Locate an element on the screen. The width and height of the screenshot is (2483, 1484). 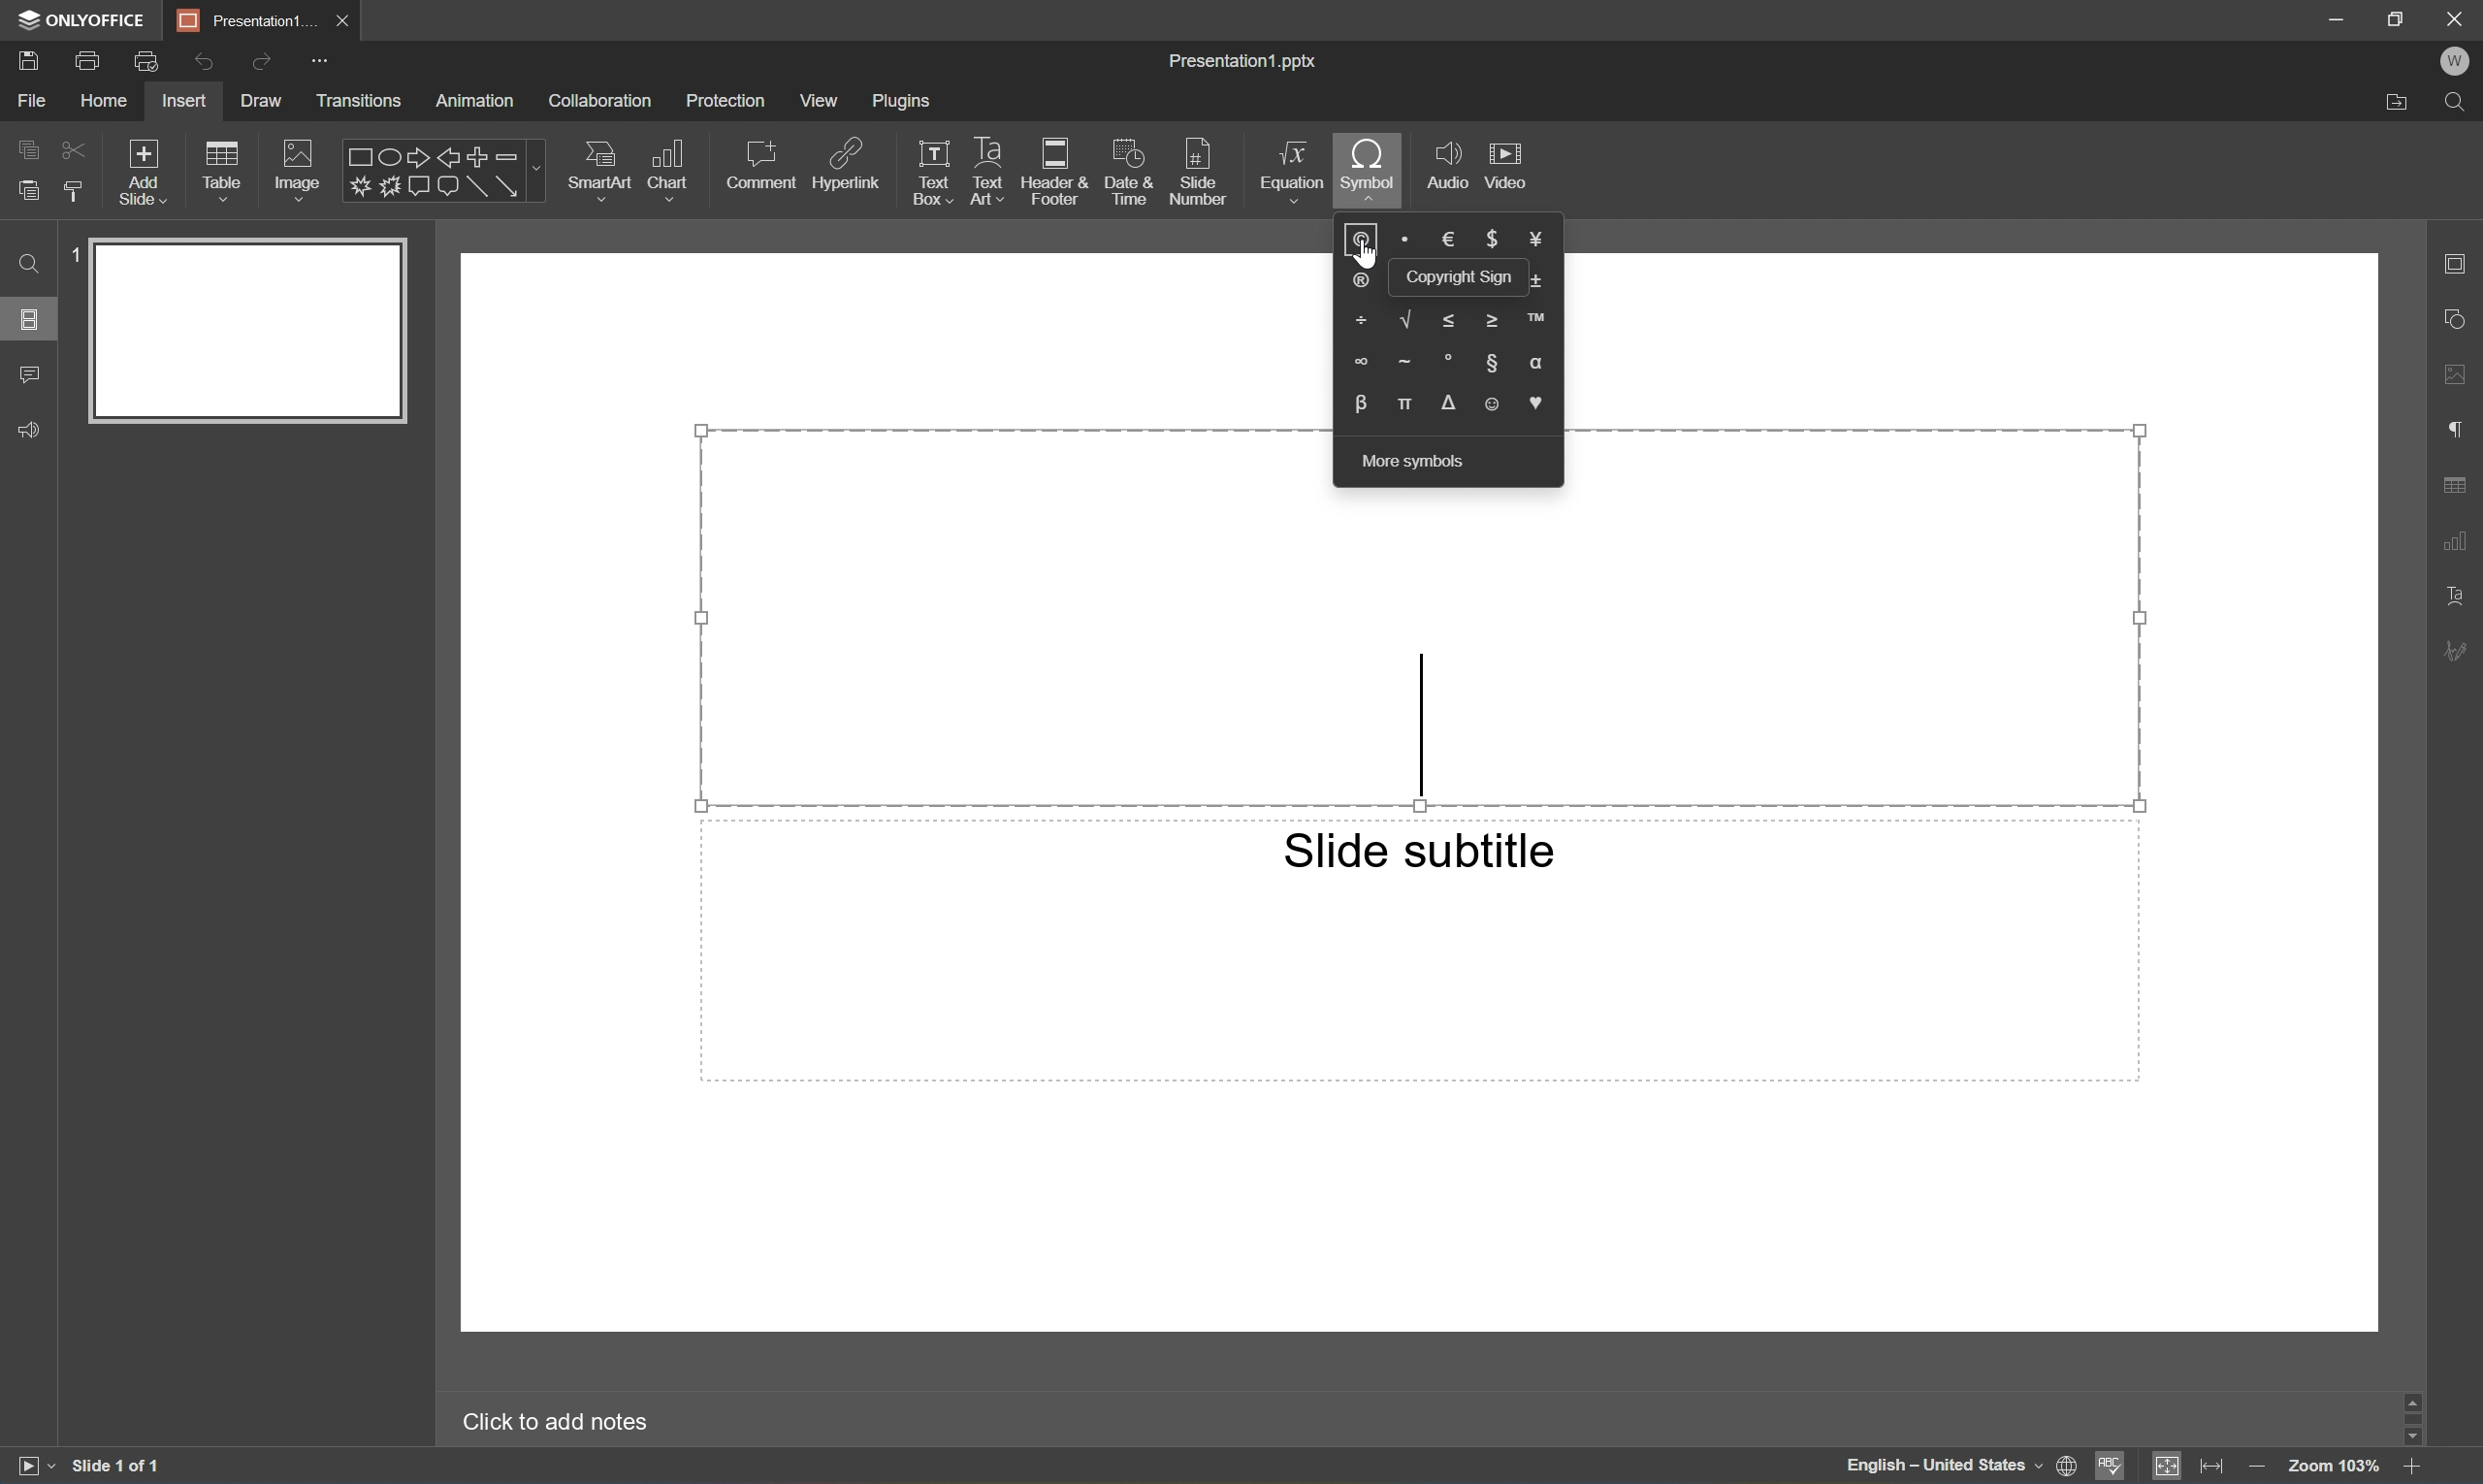
Table settings is located at coordinates (2463, 484).